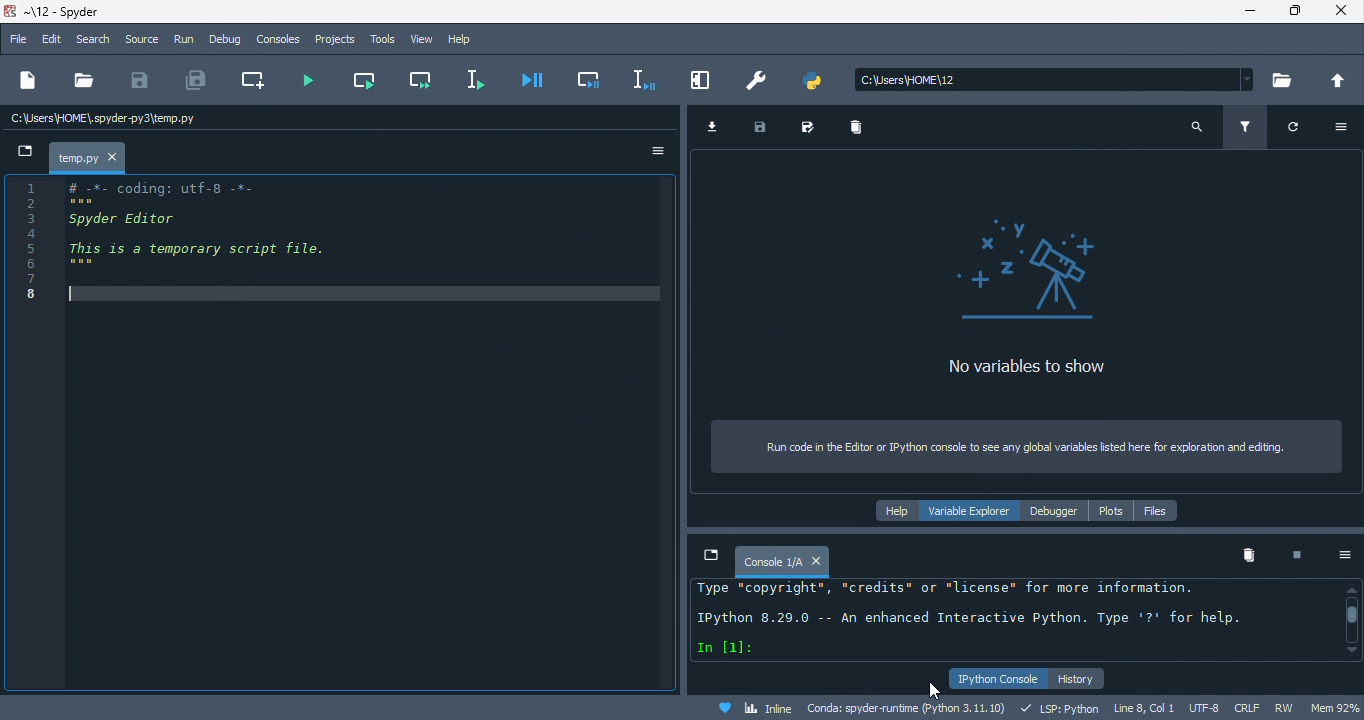 This screenshot has width=1364, height=720. What do you see at coordinates (1335, 706) in the screenshot?
I see `mem 92%` at bounding box center [1335, 706].